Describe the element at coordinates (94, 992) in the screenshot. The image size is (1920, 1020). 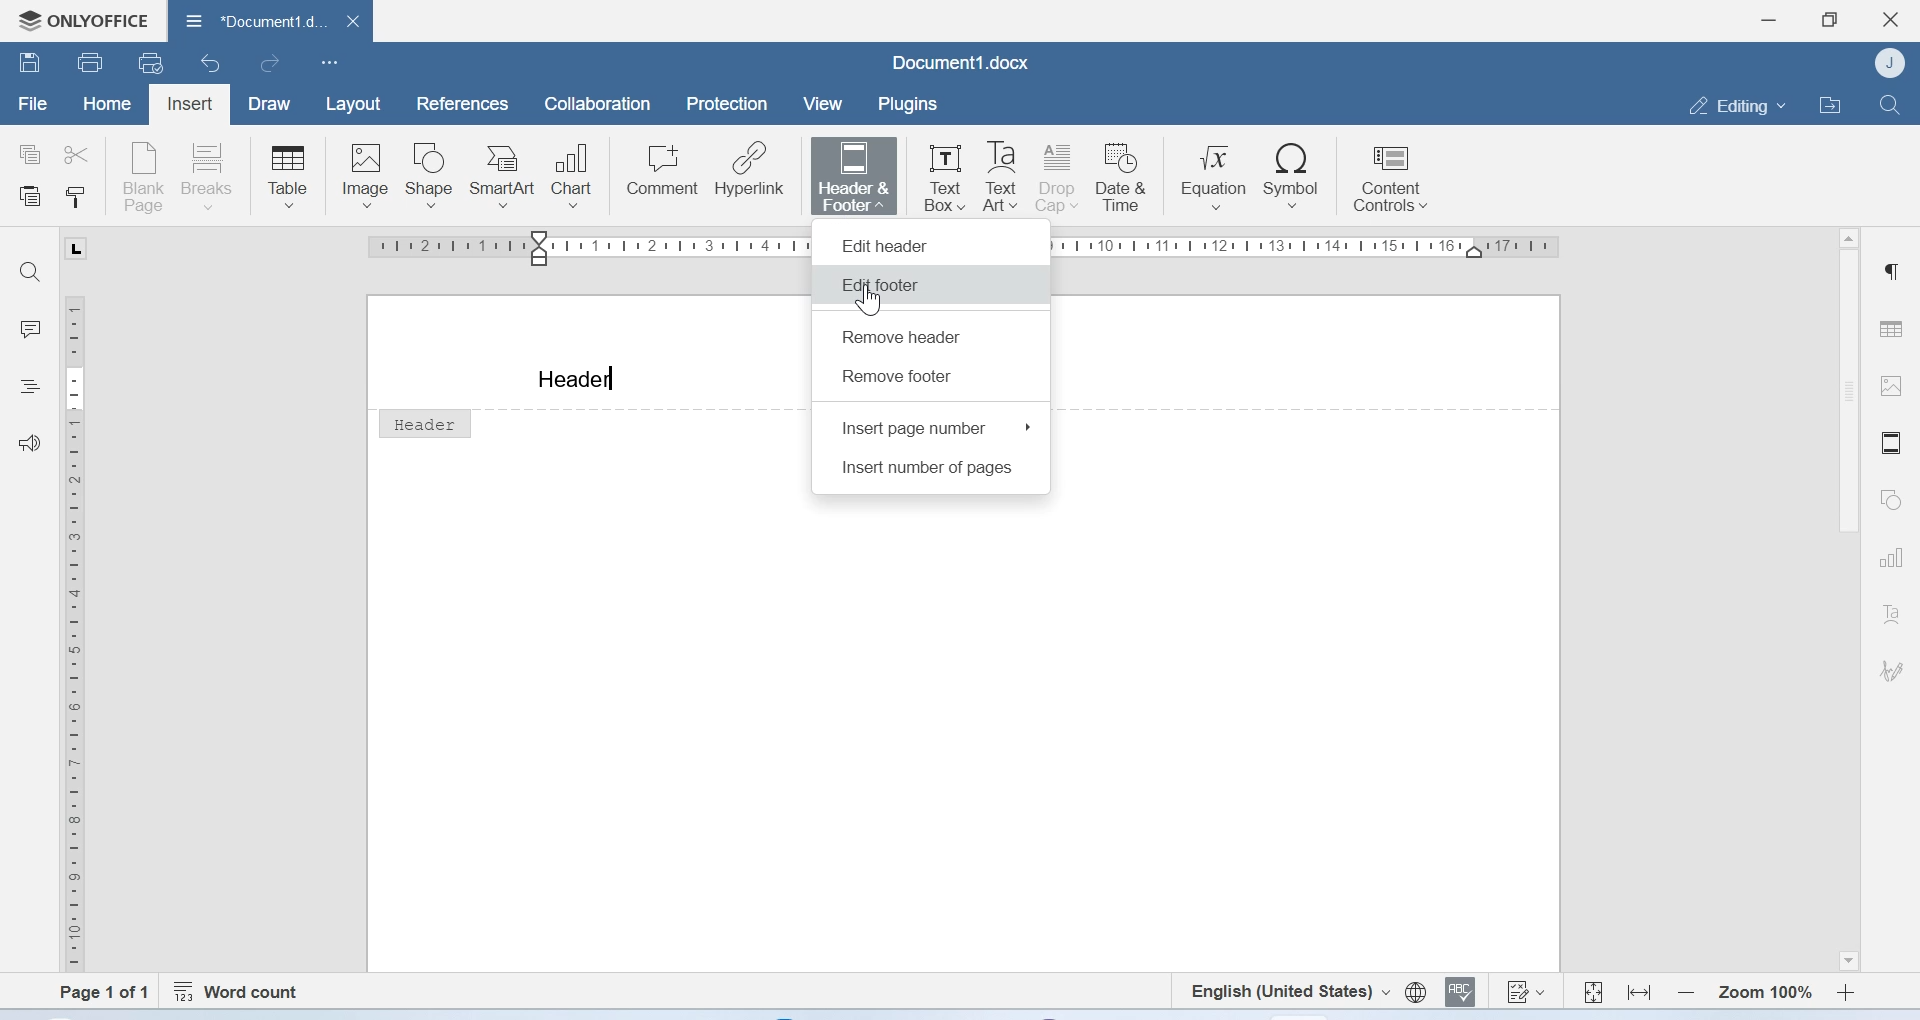
I see `Page 1 of 1` at that location.